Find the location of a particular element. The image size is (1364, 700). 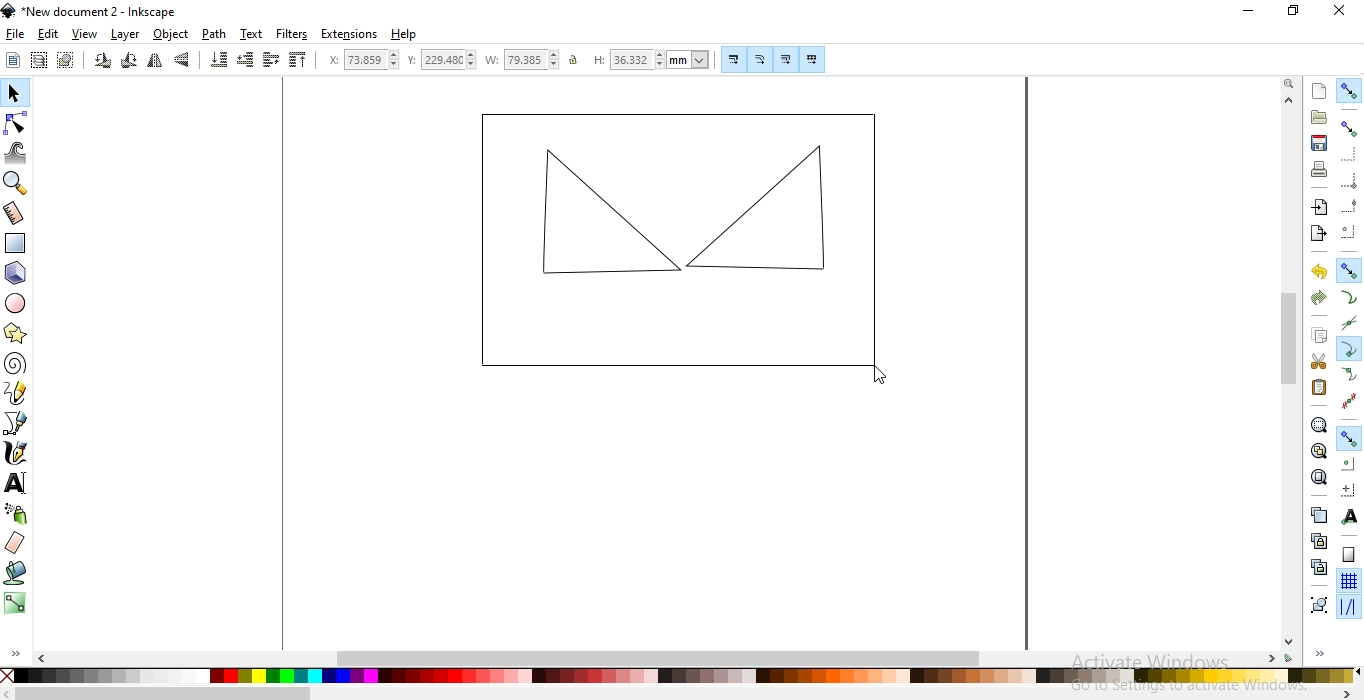

close is located at coordinates (1337, 8).